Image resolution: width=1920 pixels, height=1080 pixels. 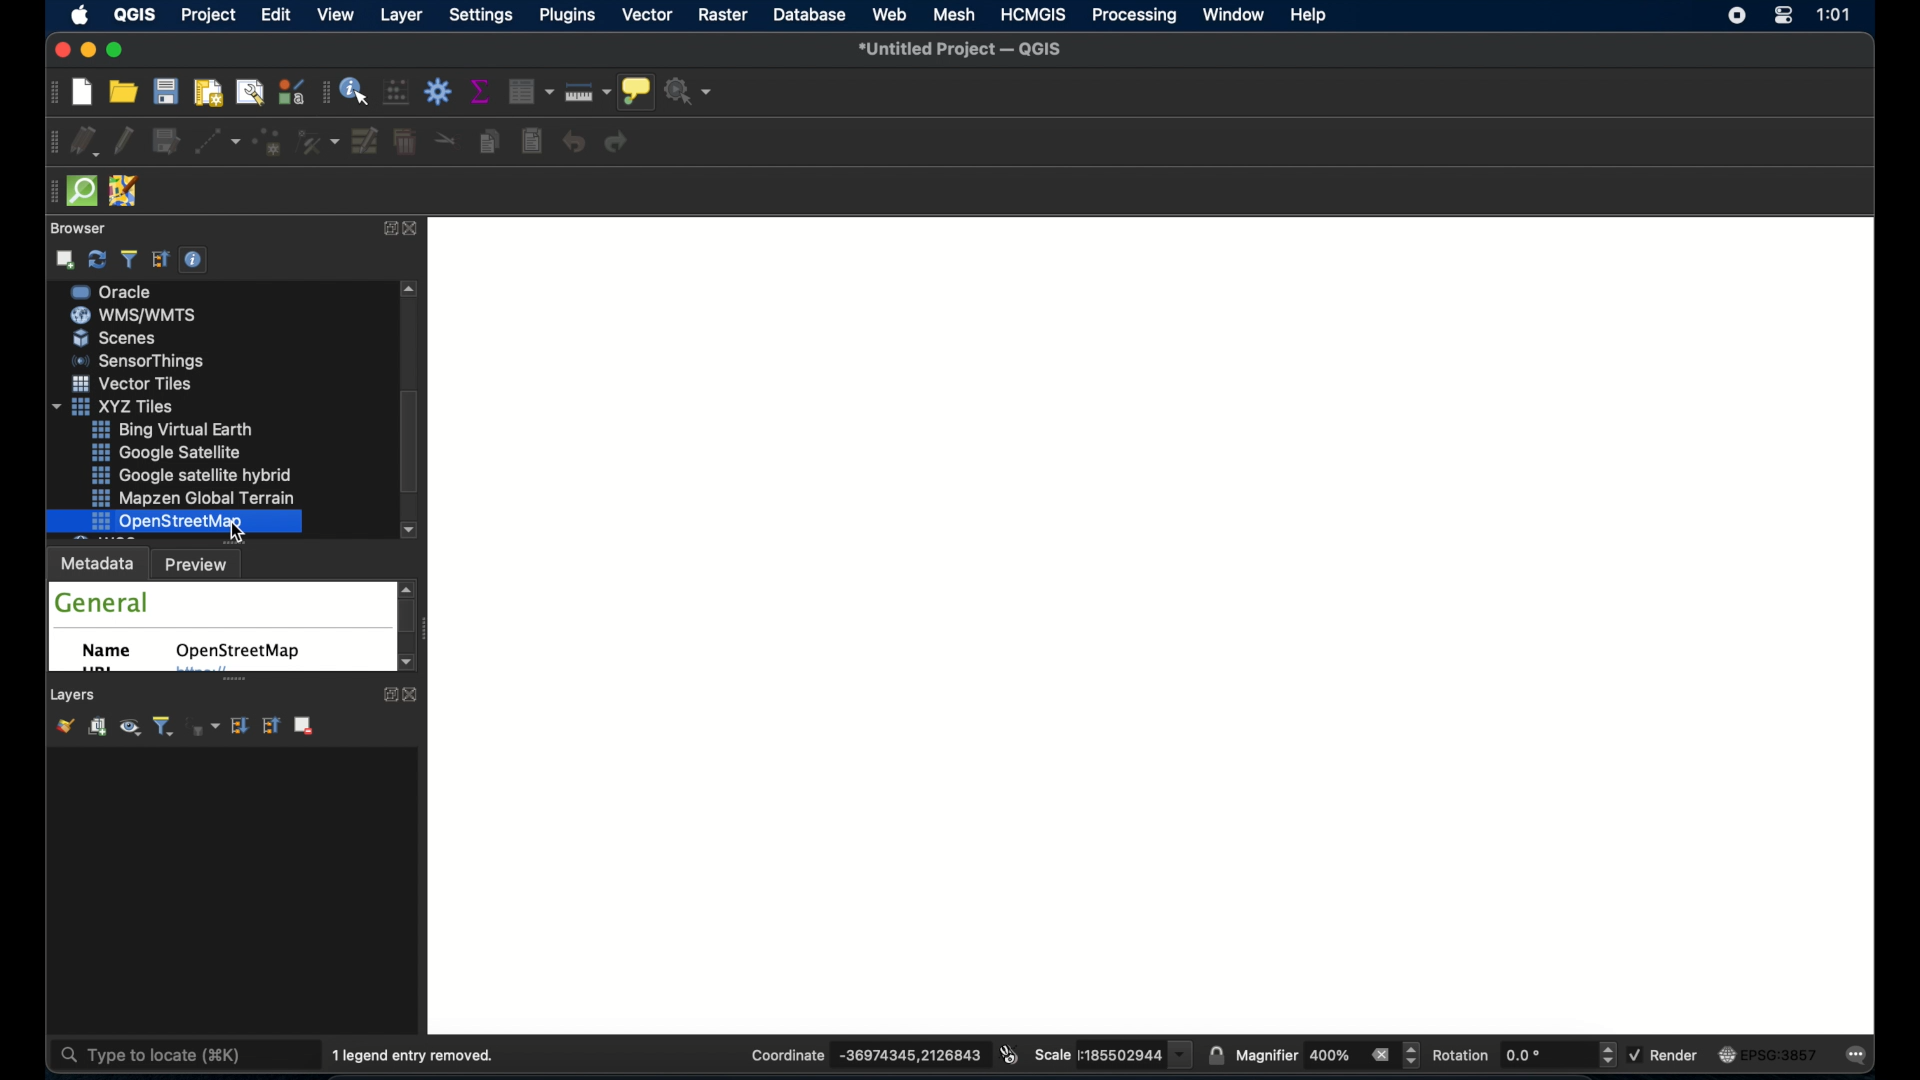 I want to click on postgre sql, so click(x=138, y=291).